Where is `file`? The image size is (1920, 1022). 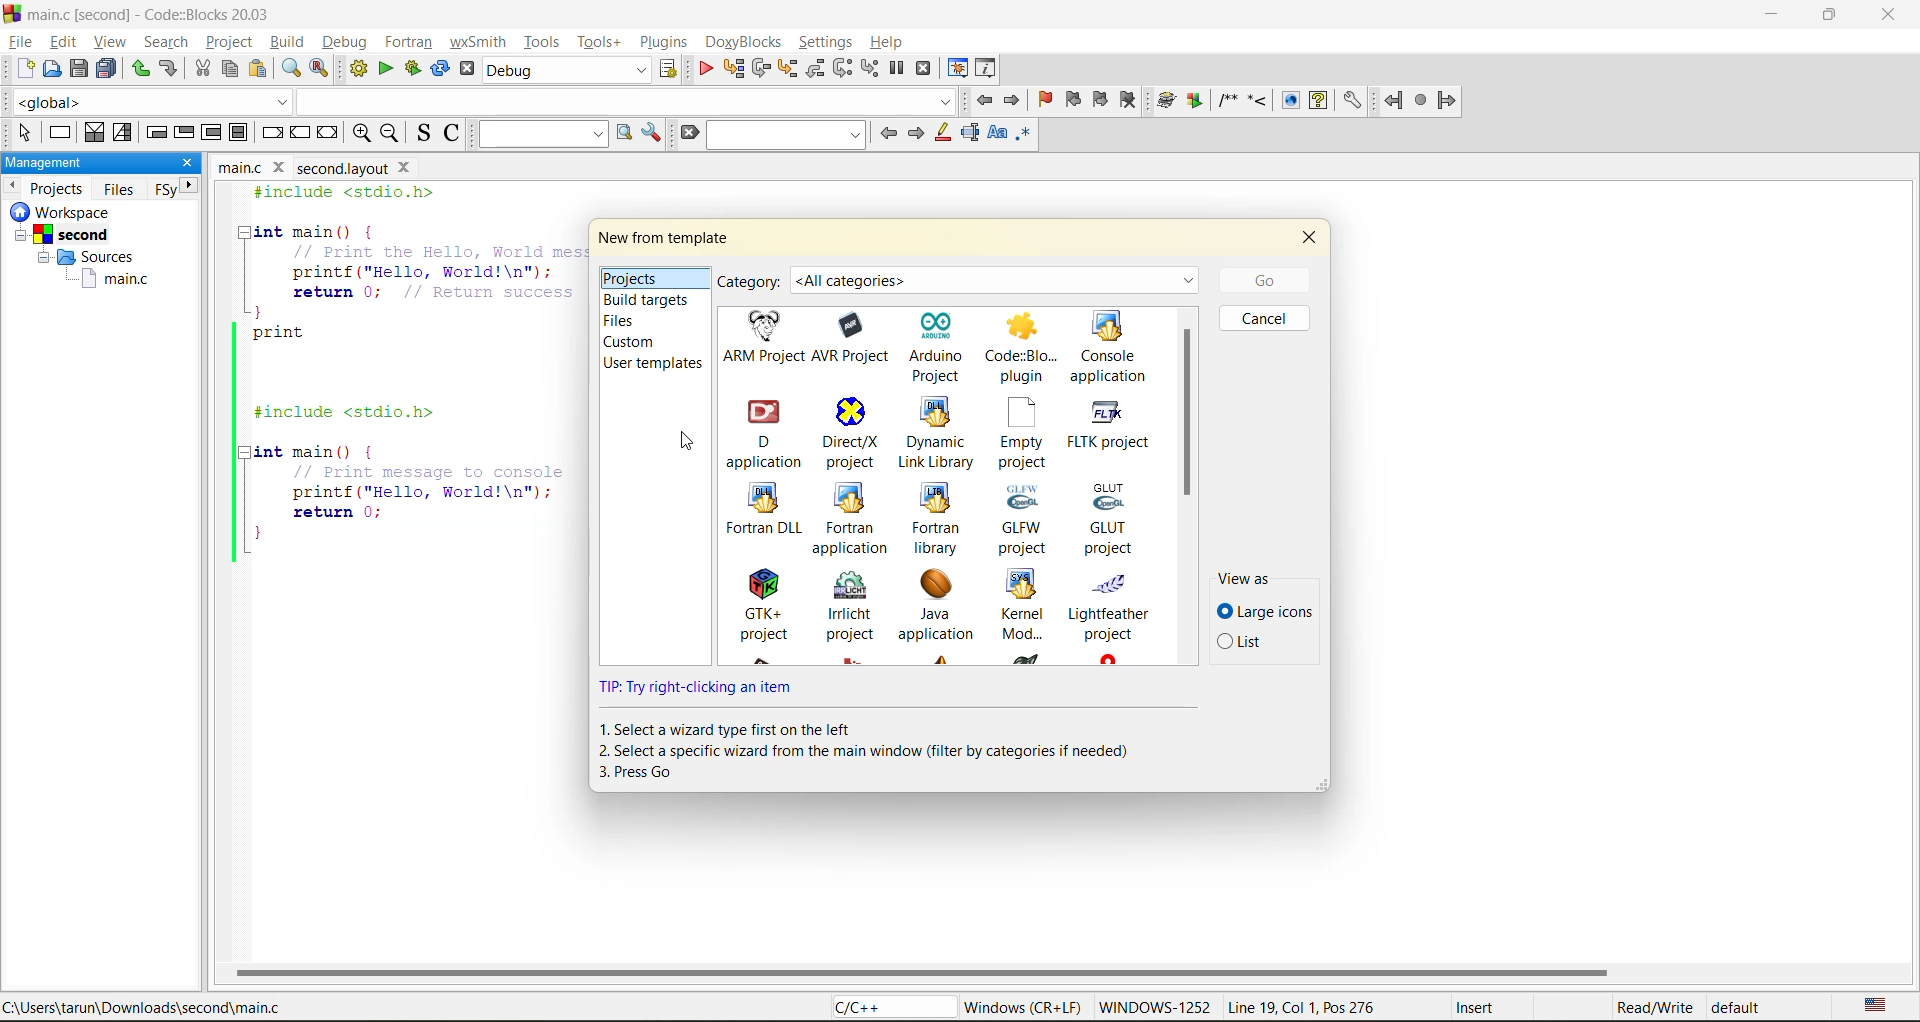
file is located at coordinates (19, 42).